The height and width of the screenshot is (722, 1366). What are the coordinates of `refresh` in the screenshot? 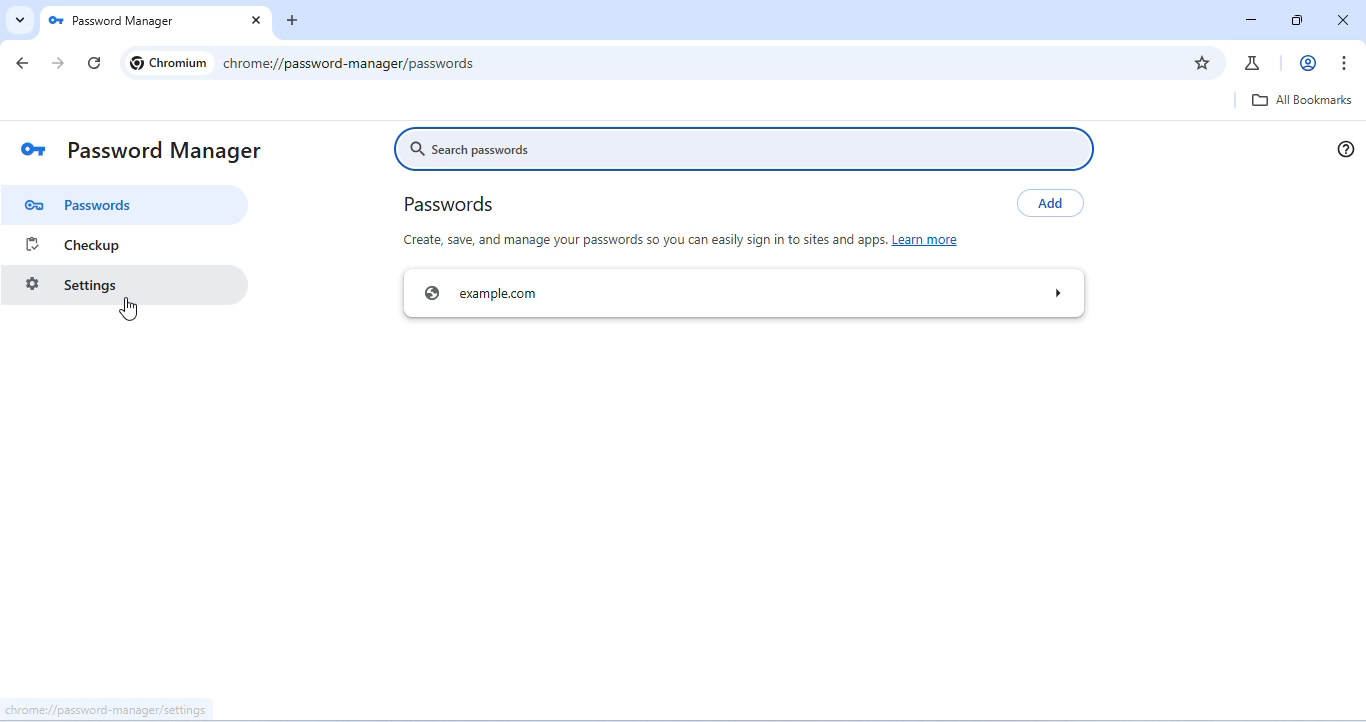 It's located at (94, 62).